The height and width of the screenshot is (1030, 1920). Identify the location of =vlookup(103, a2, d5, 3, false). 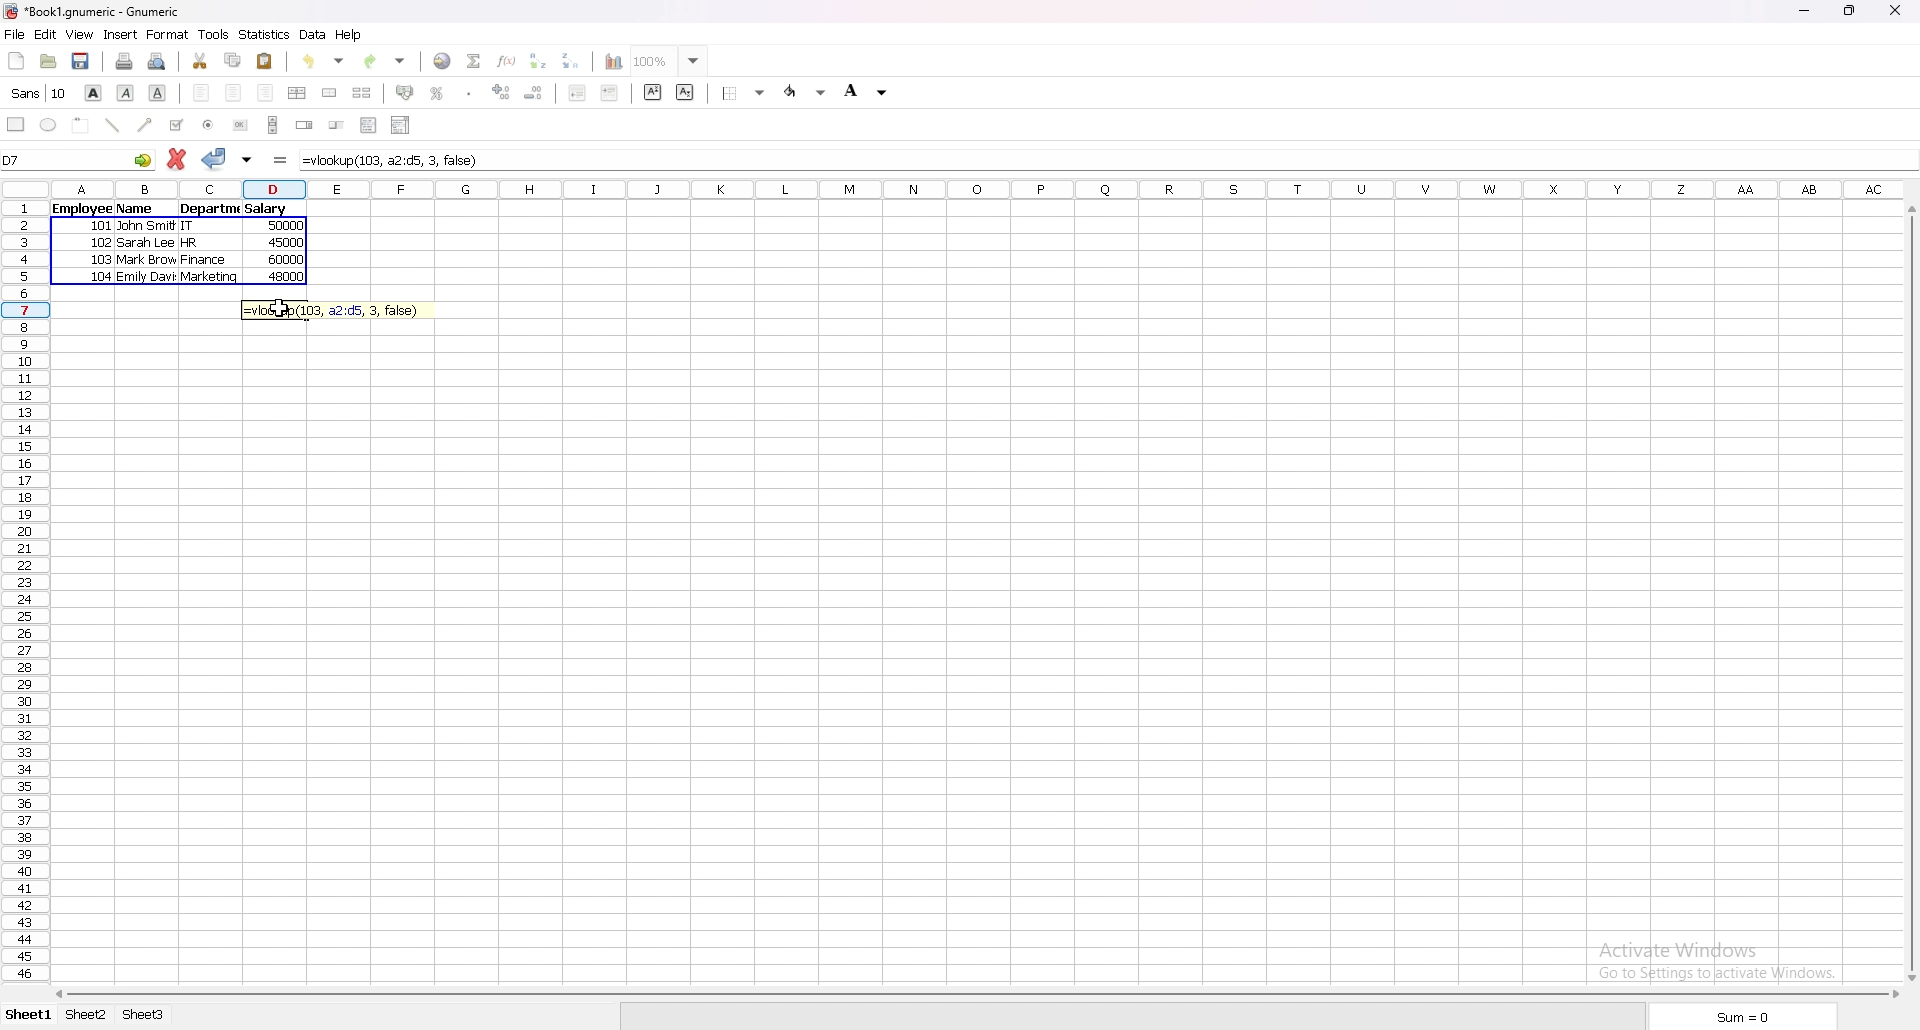
(1106, 160).